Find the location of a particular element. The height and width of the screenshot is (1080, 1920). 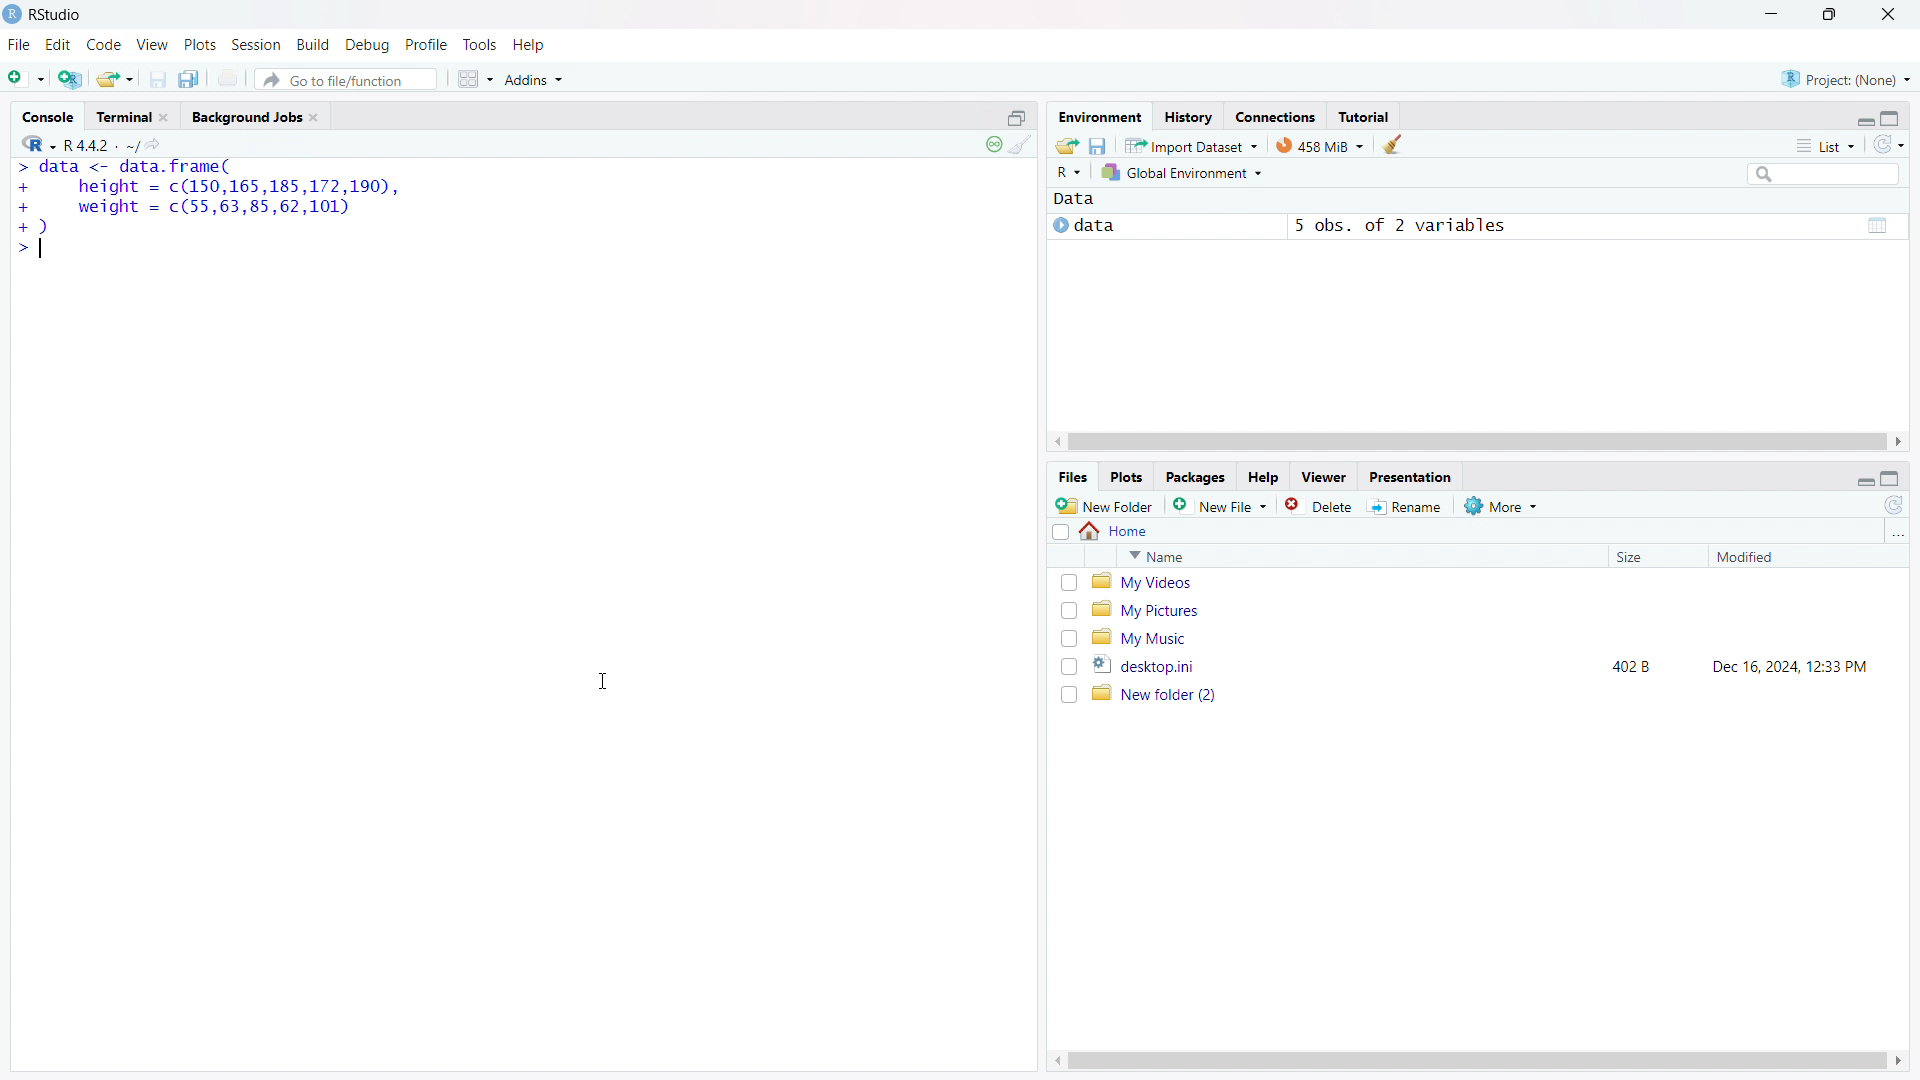

scroll right is located at coordinates (1900, 442).